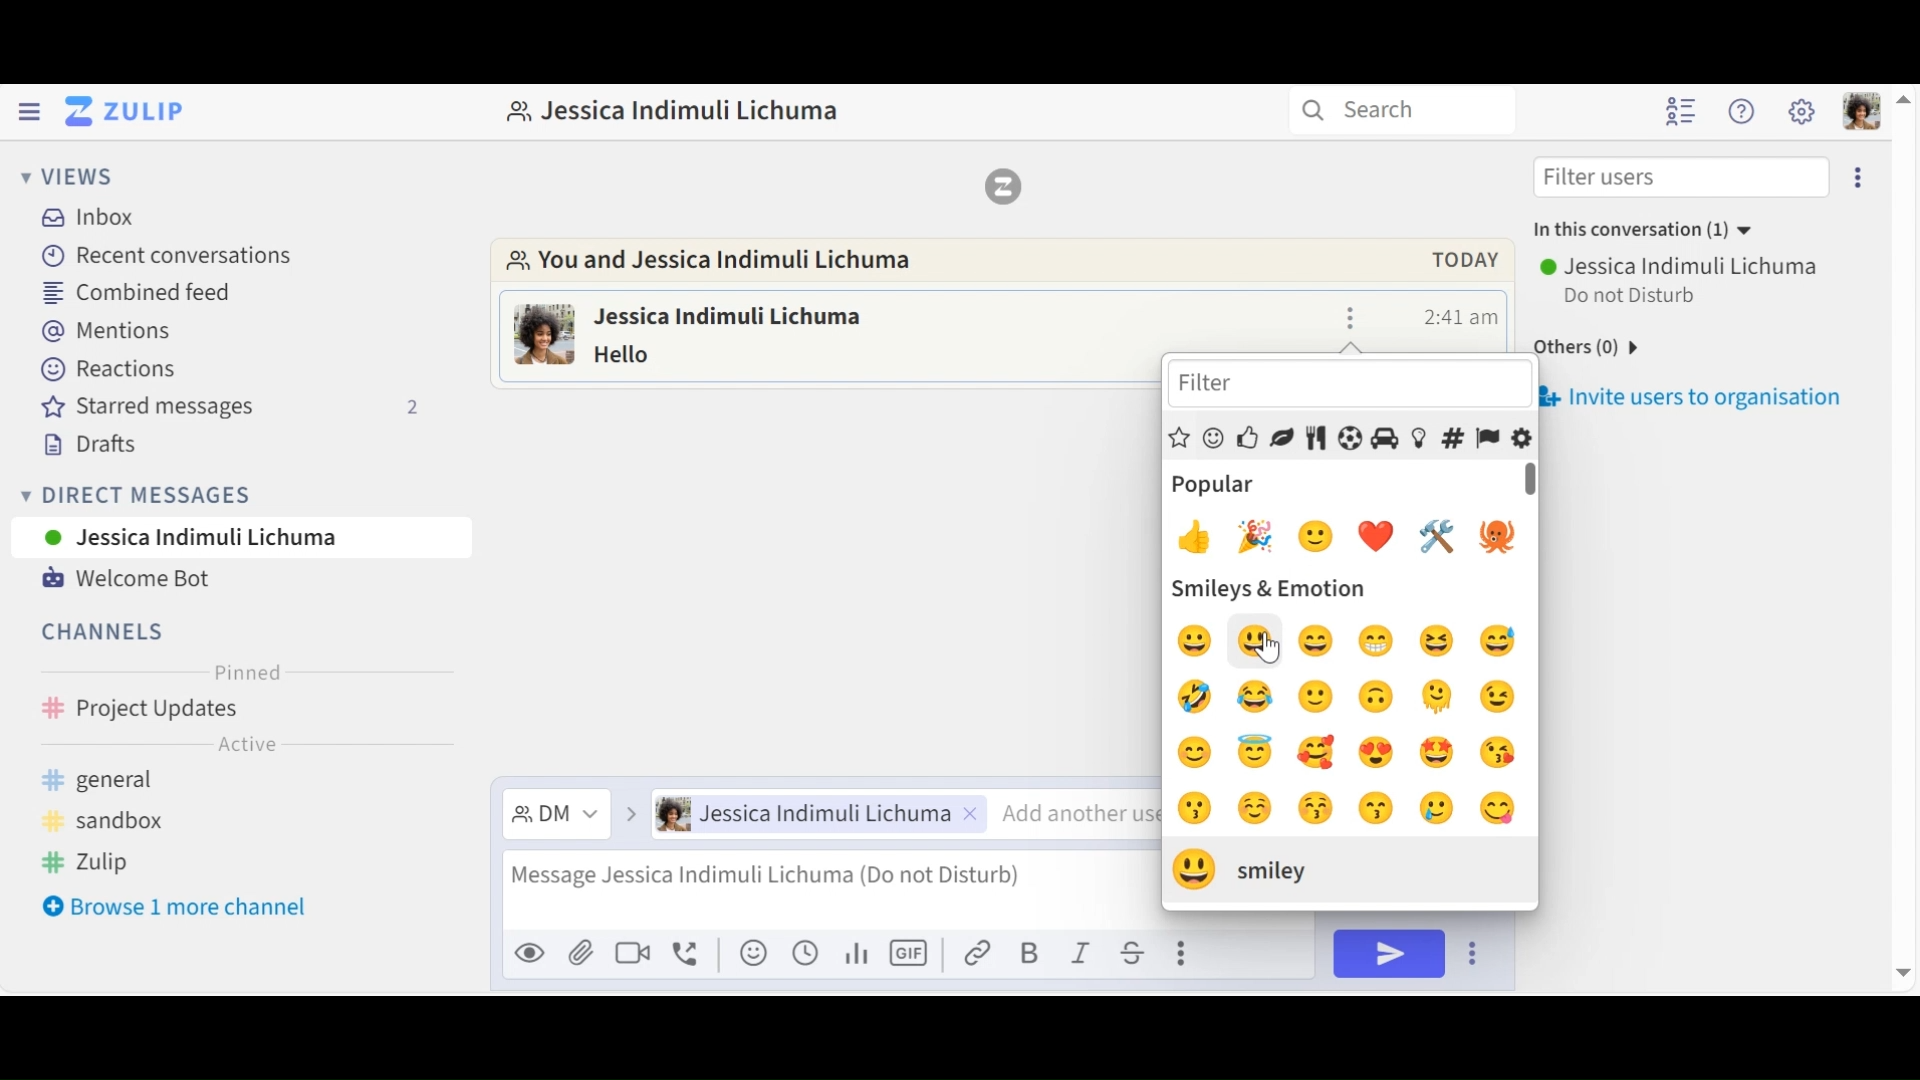  Describe the element at coordinates (1374, 809) in the screenshot. I see `kiss` at that location.